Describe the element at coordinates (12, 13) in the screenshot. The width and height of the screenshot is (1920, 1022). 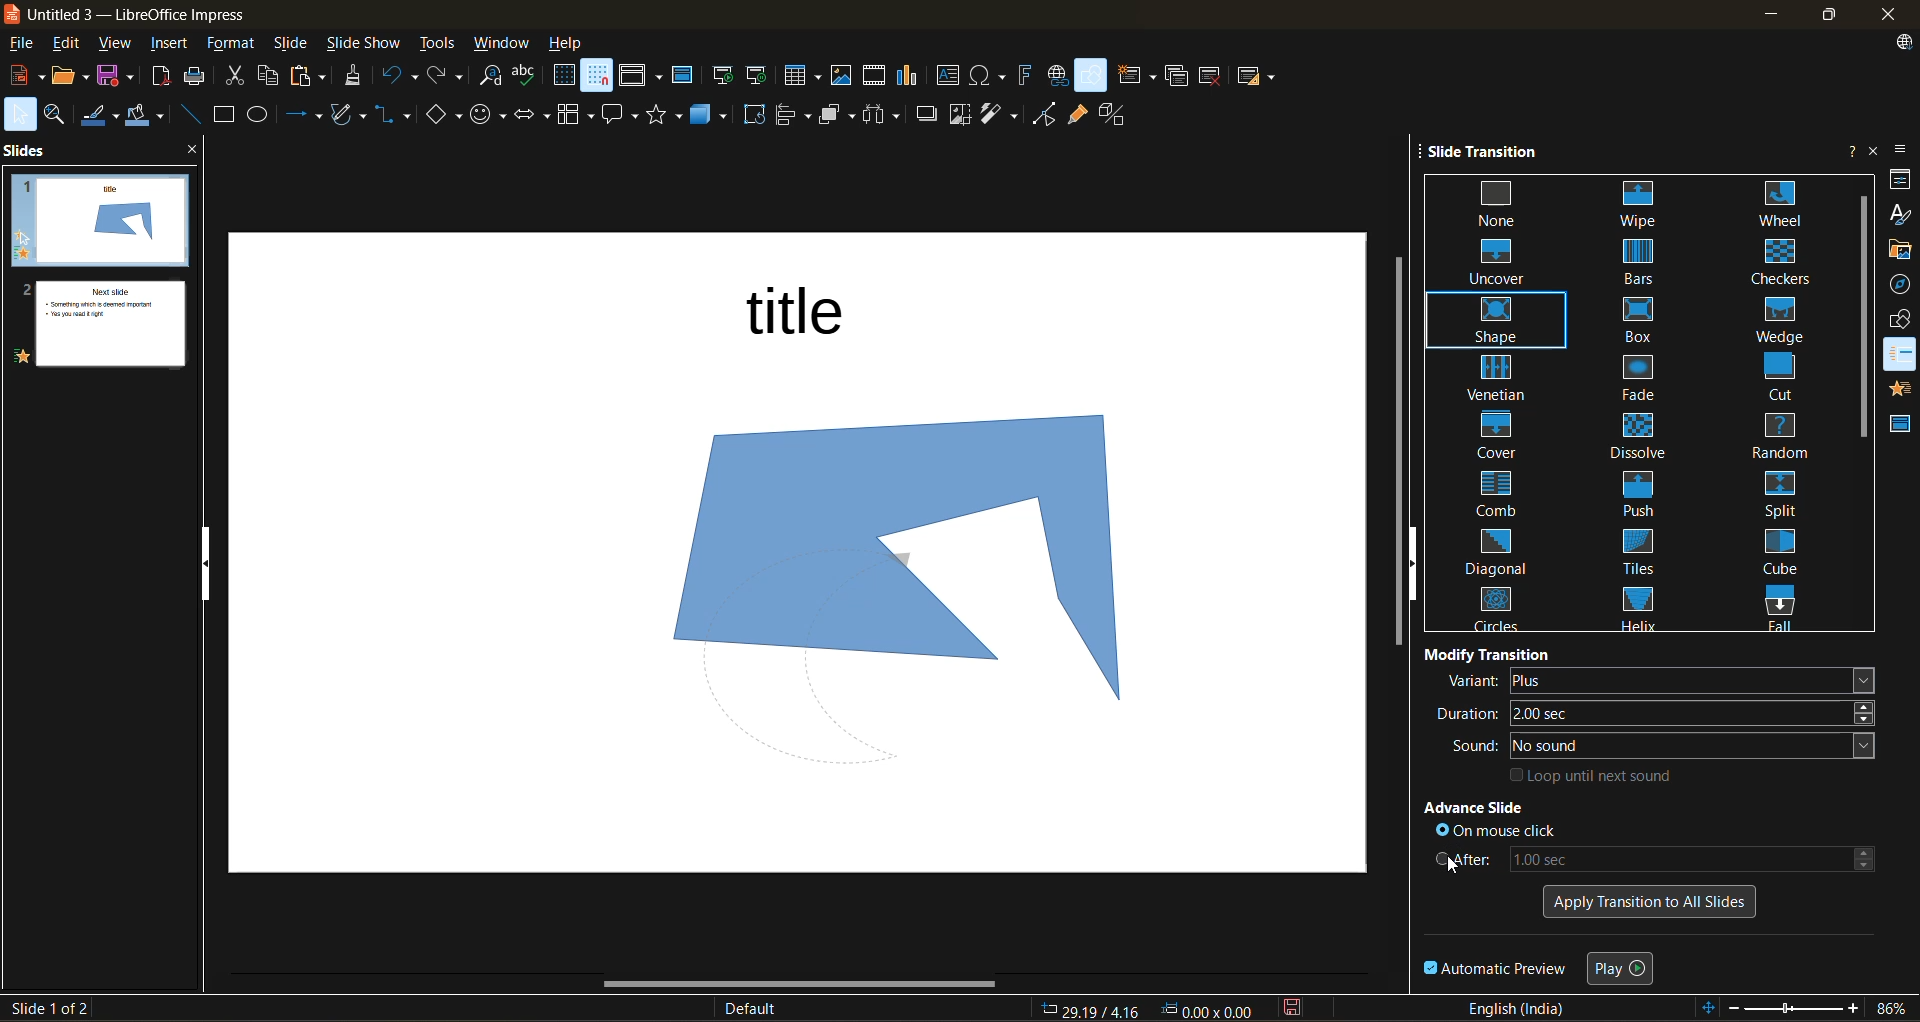
I see `logo` at that location.